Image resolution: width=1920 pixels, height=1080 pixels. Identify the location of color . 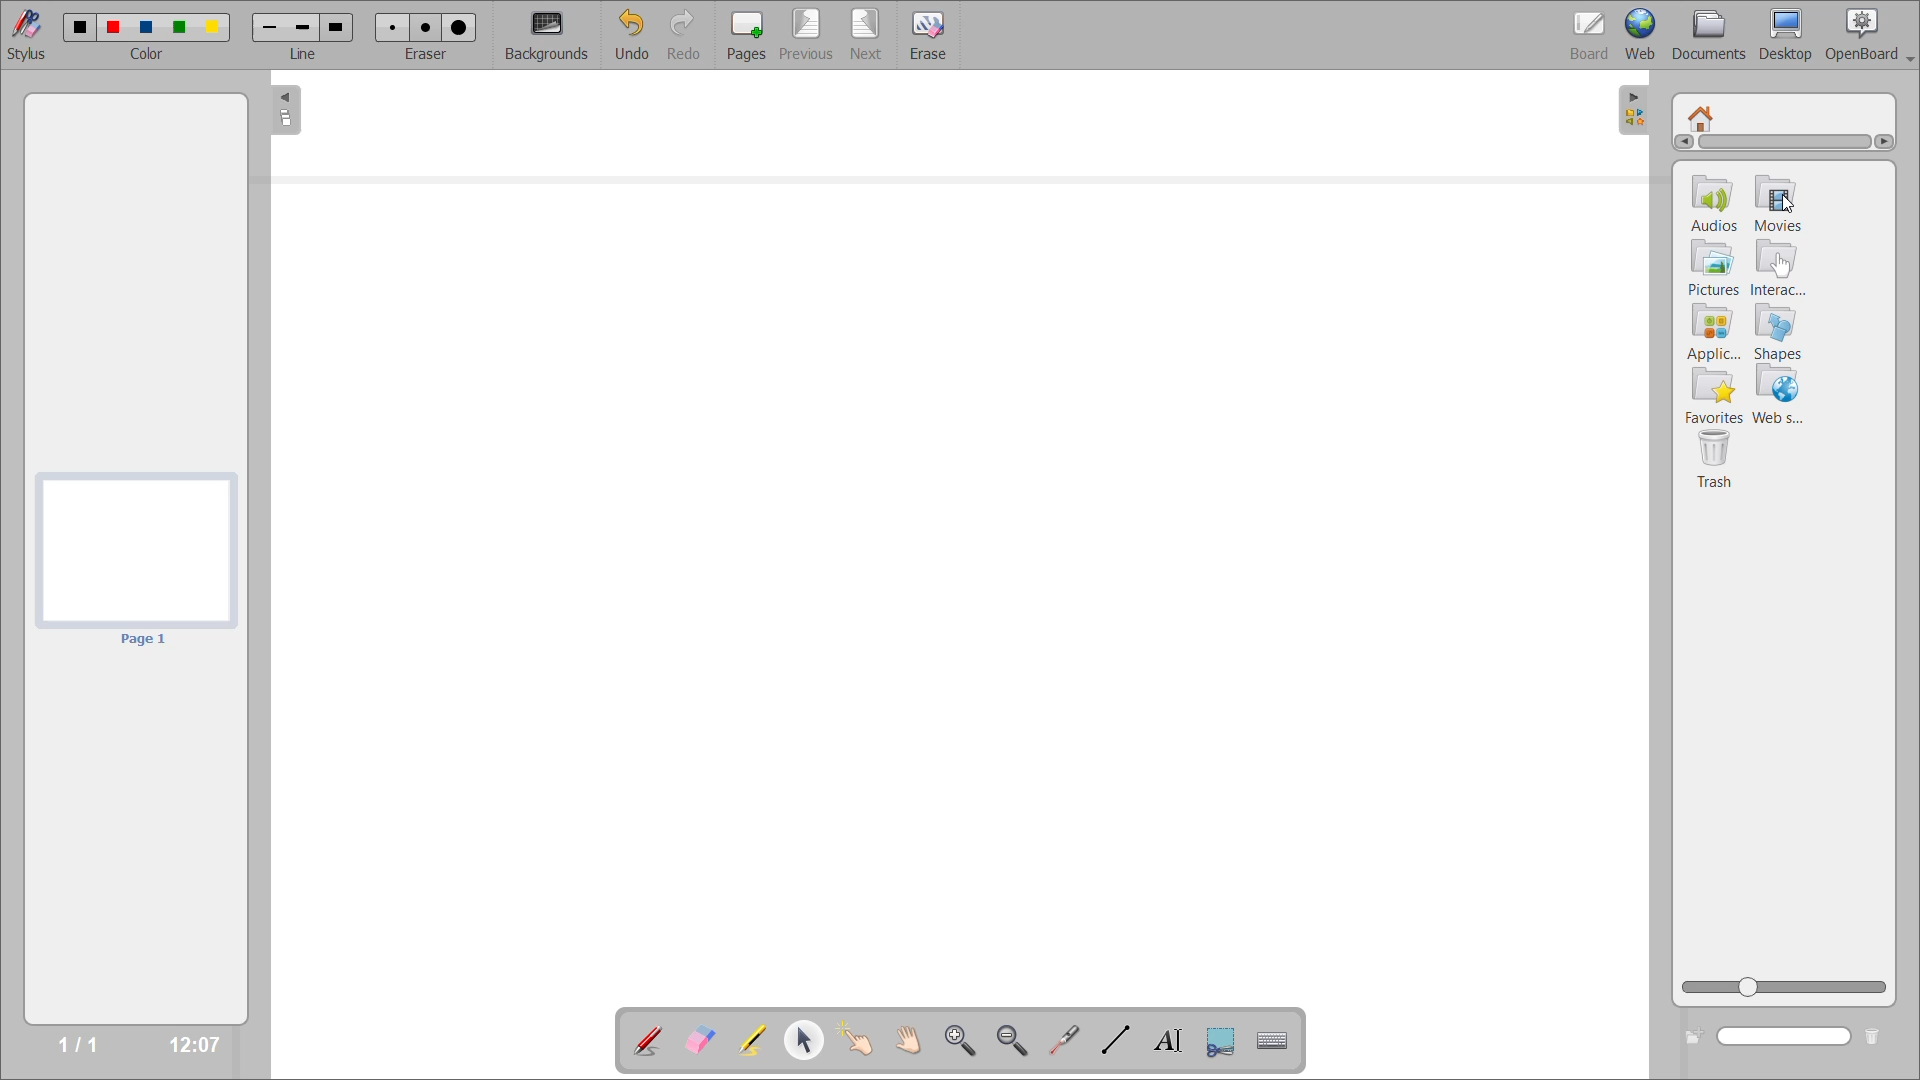
(154, 56).